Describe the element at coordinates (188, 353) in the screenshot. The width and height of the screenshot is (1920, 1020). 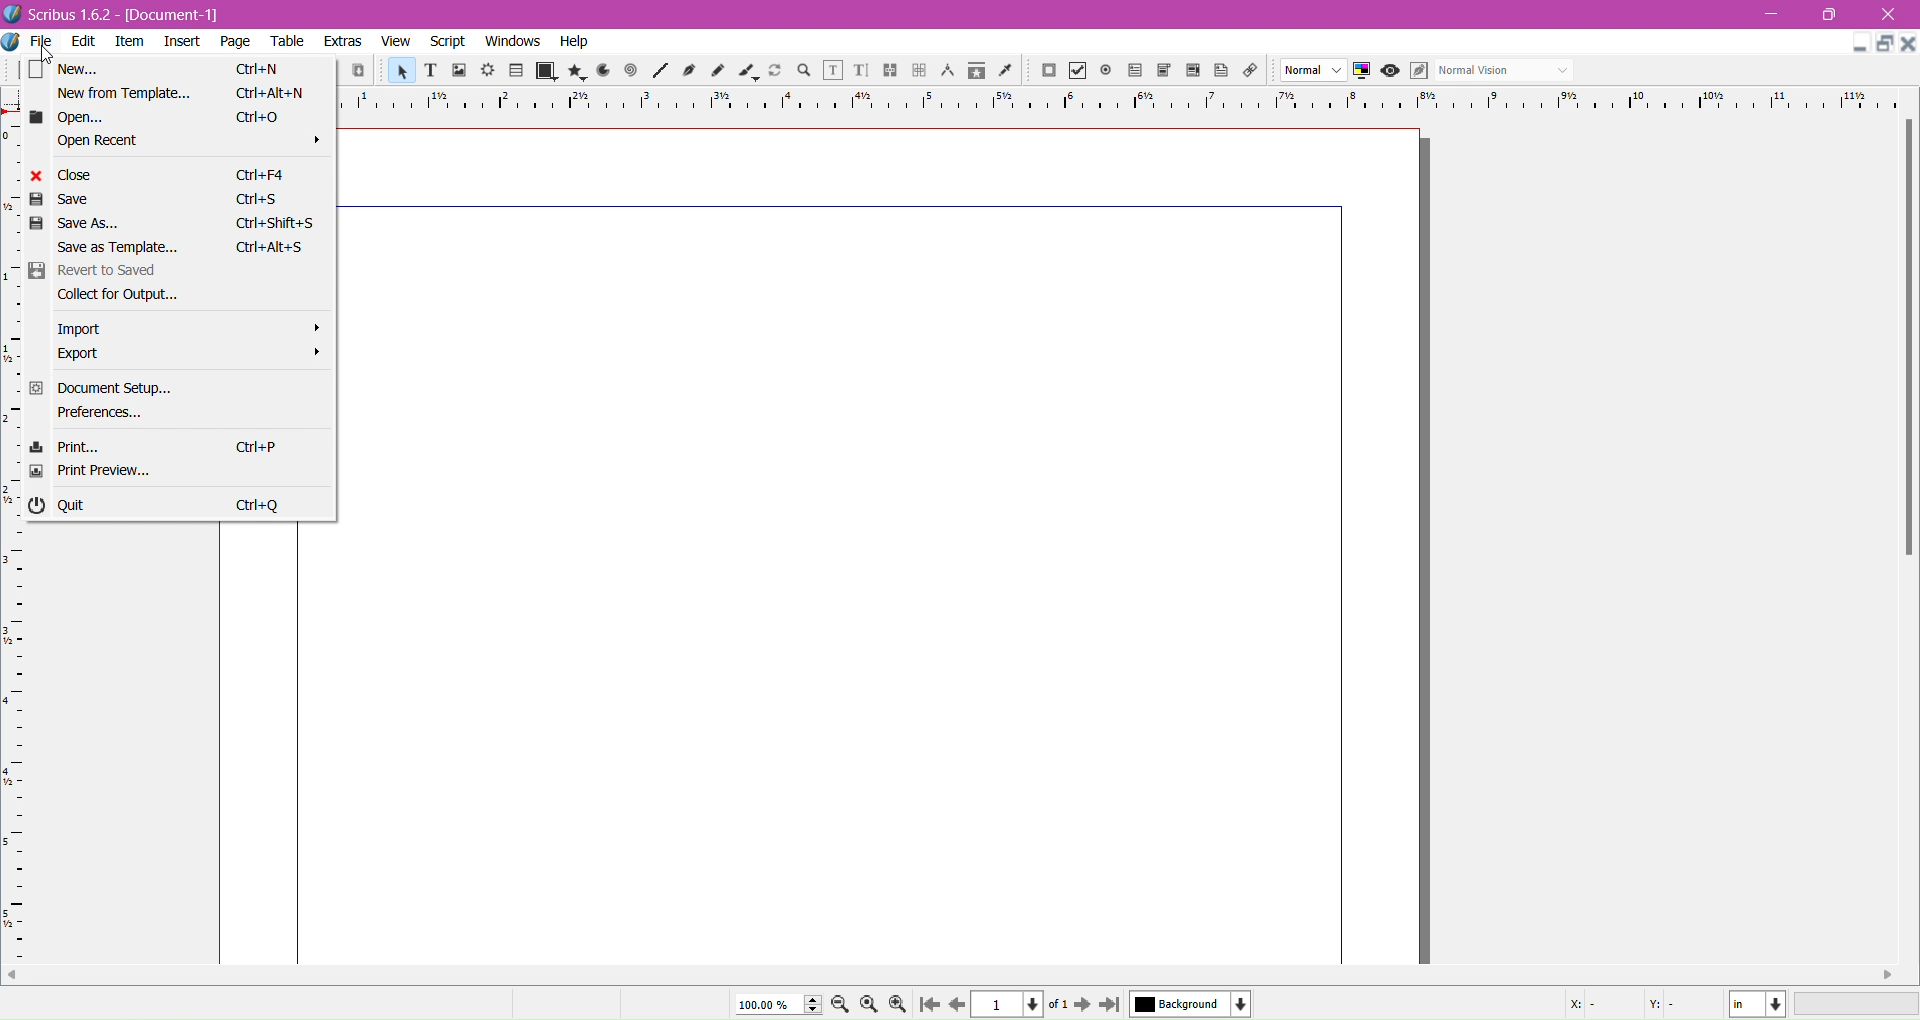
I see `Export` at that location.